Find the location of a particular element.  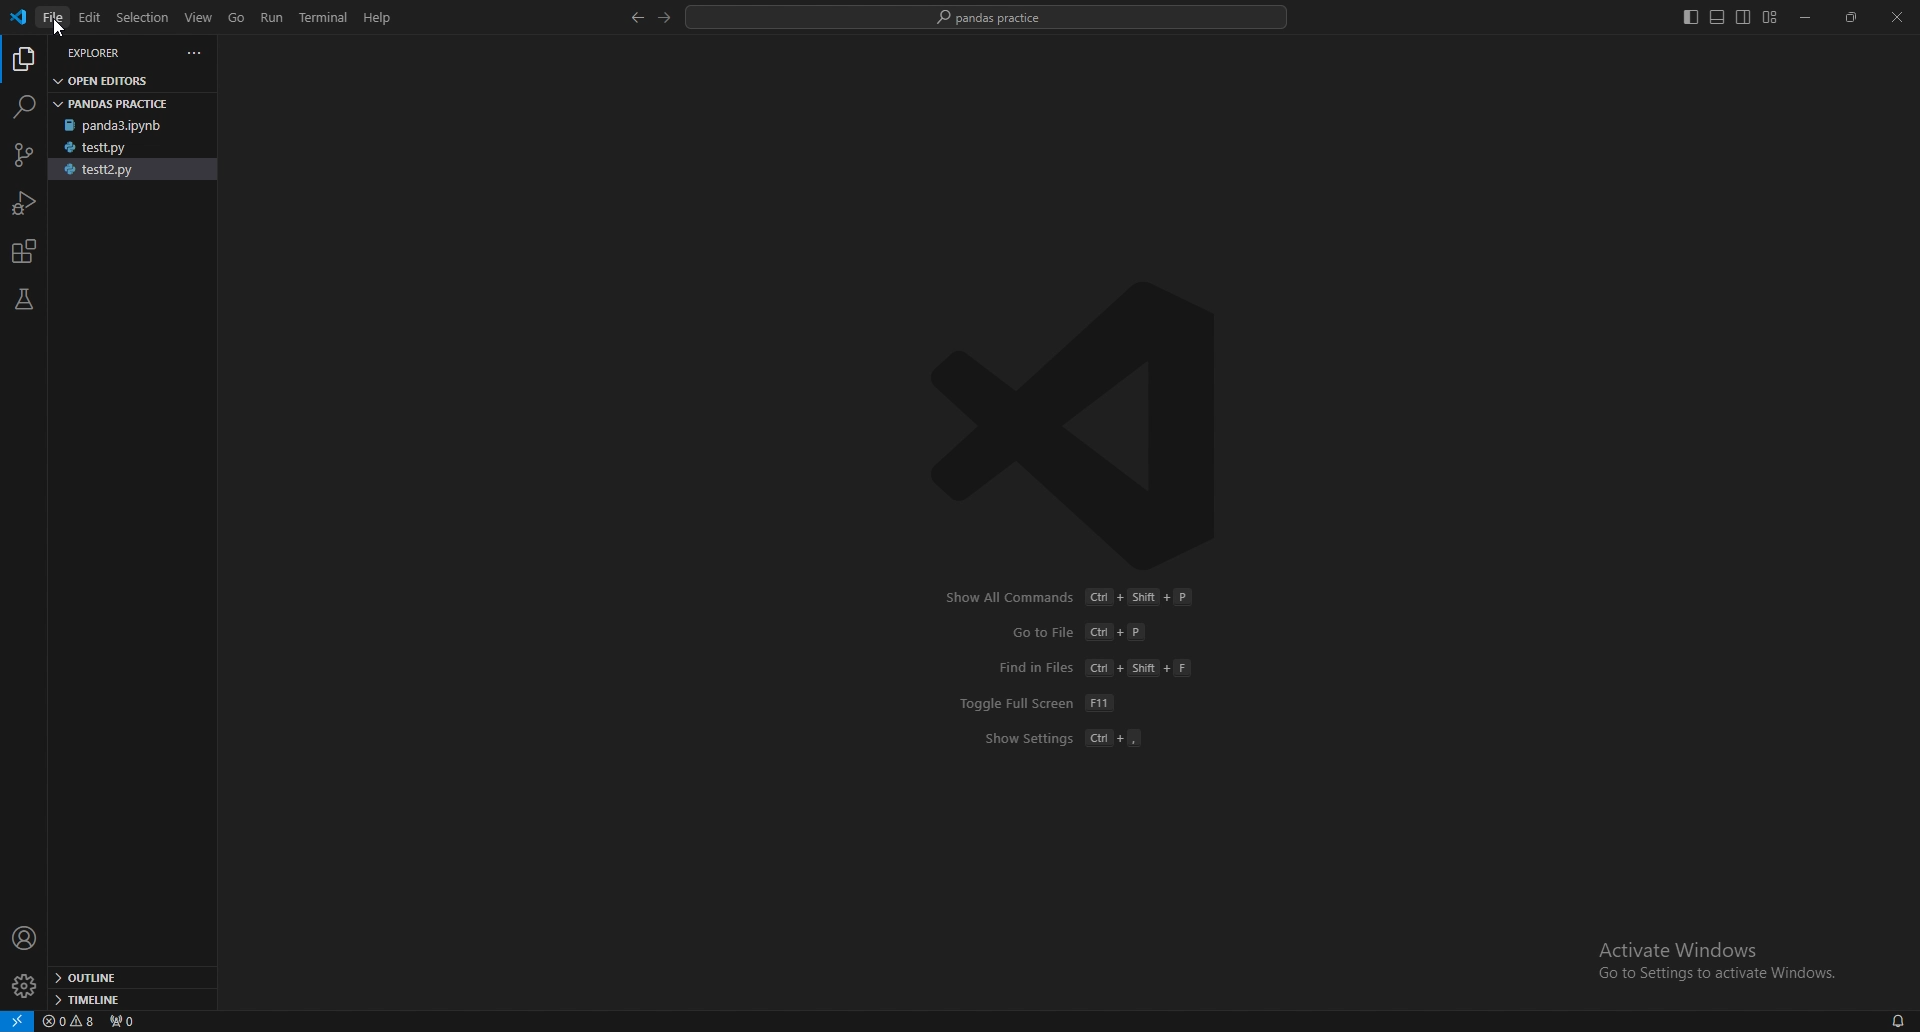

extensions is located at coordinates (25, 252).